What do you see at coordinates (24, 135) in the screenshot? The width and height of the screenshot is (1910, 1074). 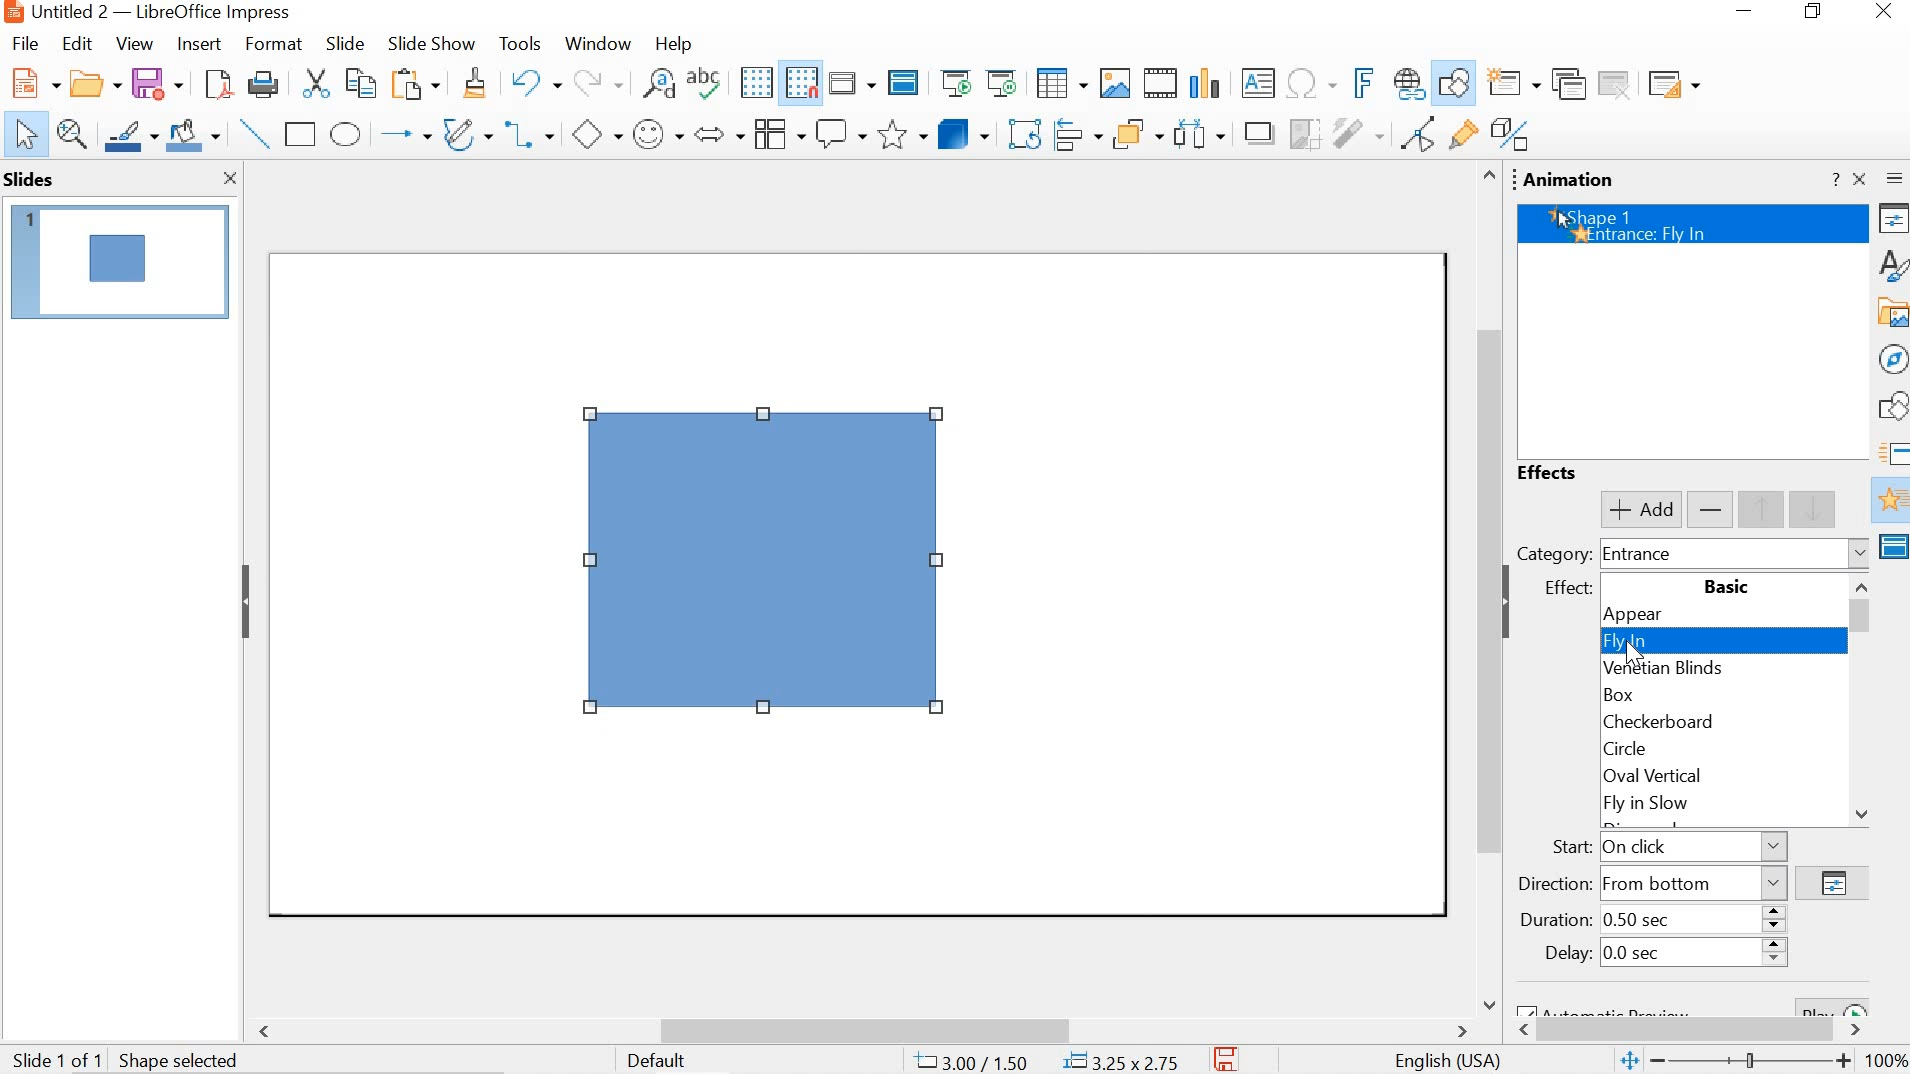 I see `select` at bounding box center [24, 135].